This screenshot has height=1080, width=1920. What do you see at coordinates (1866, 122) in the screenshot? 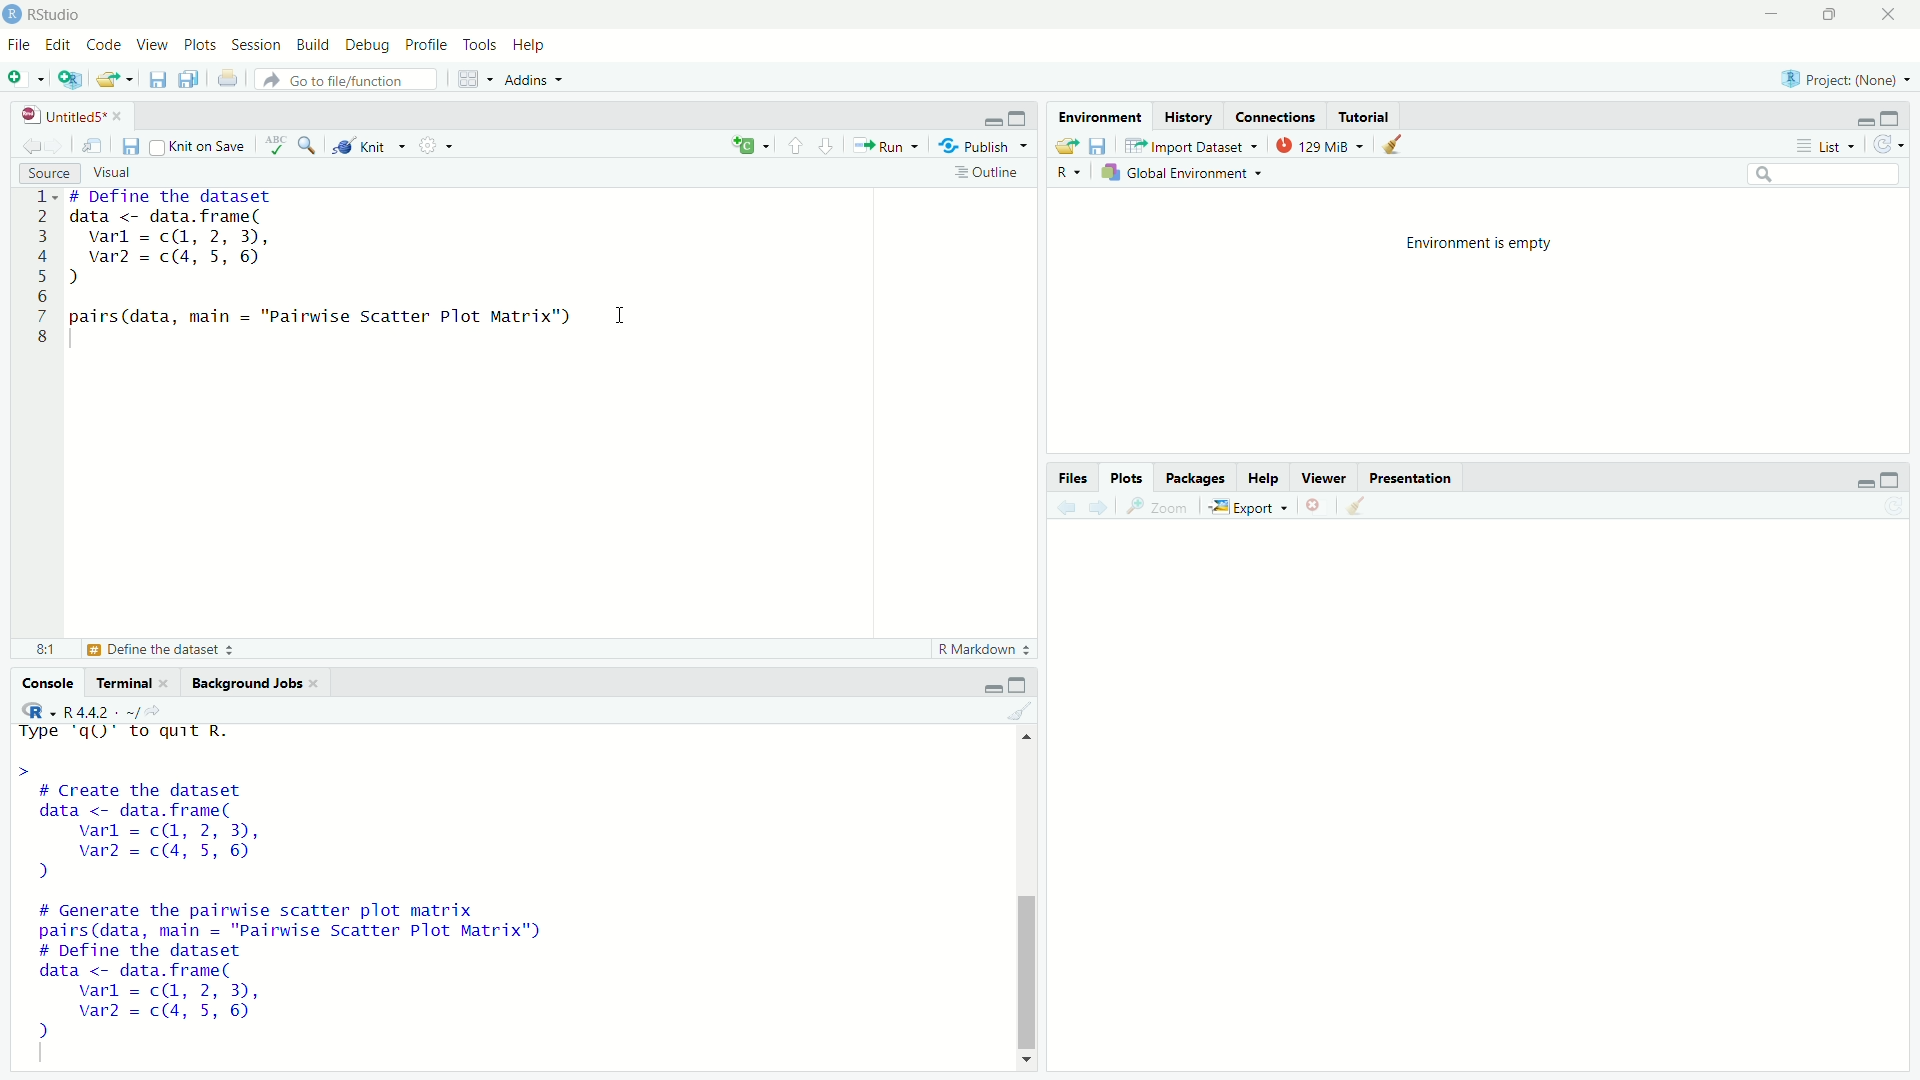
I see `Minimize` at bounding box center [1866, 122].